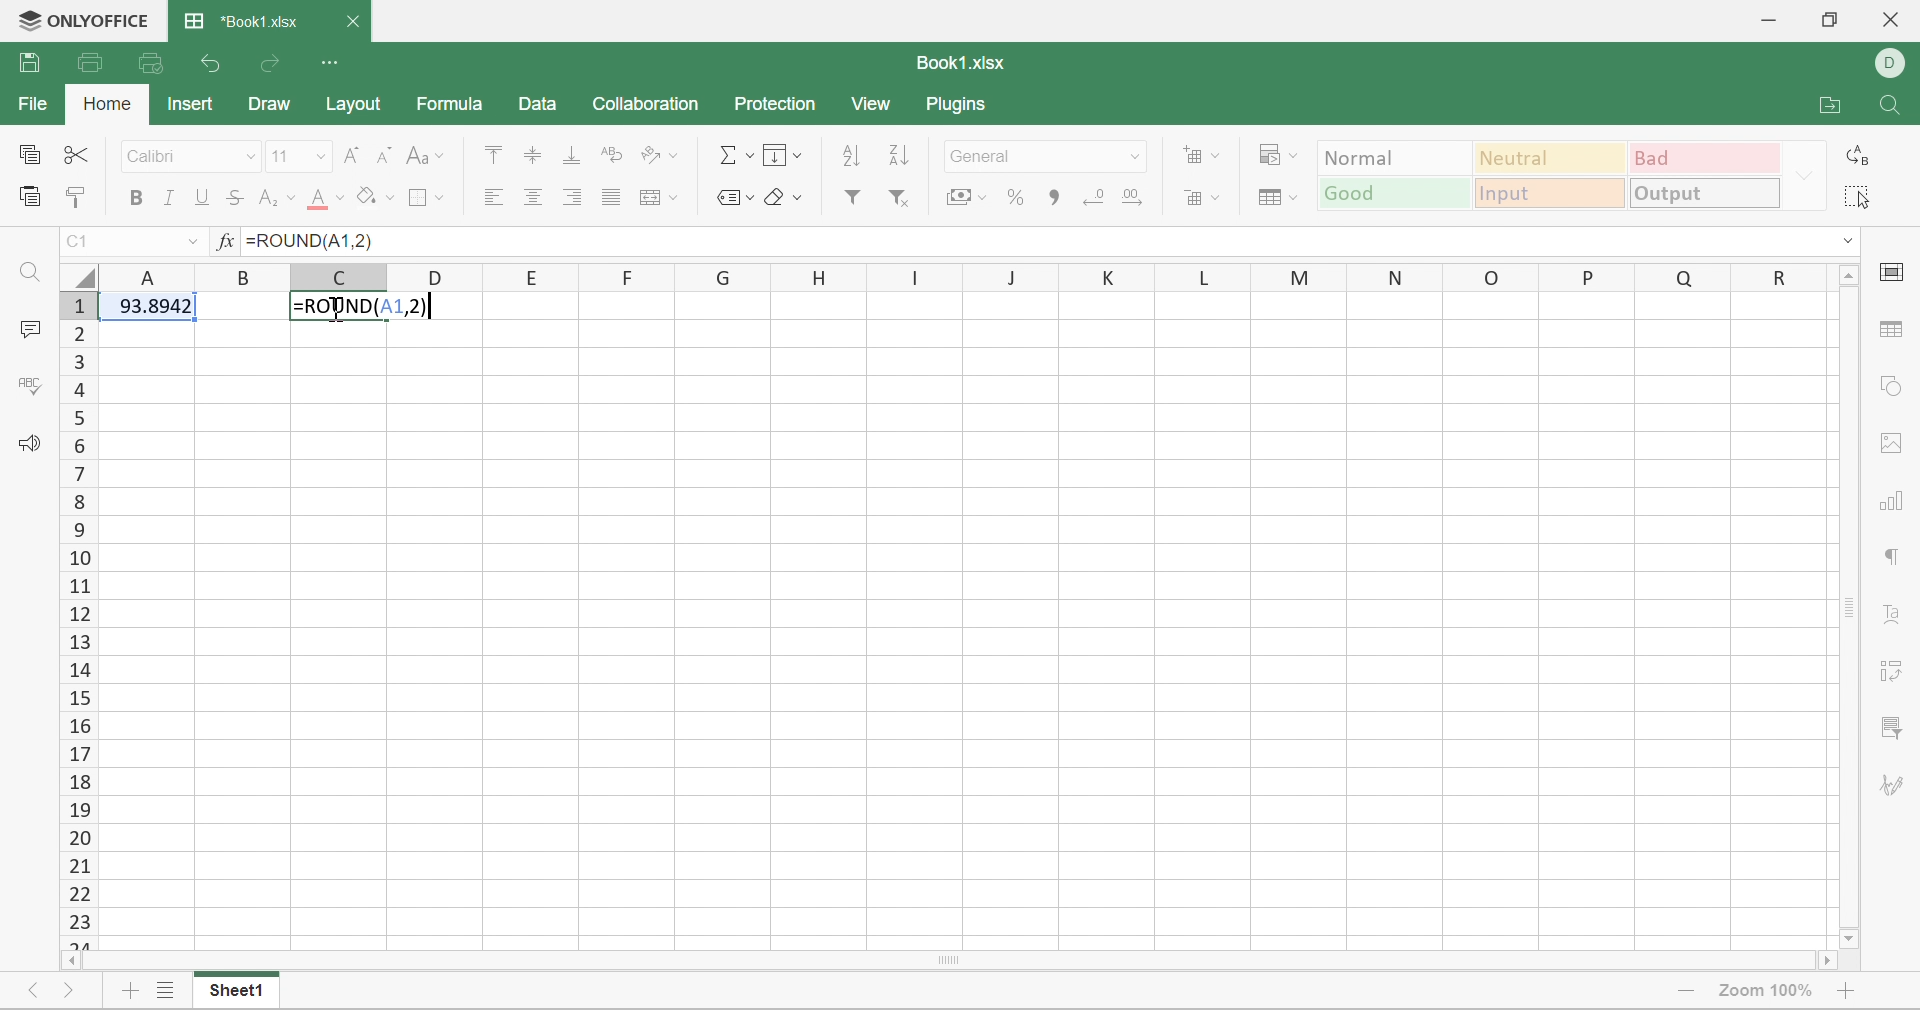 The width and height of the screenshot is (1920, 1010). What do you see at coordinates (963, 61) in the screenshot?
I see `Book1.xlsx` at bounding box center [963, 61].